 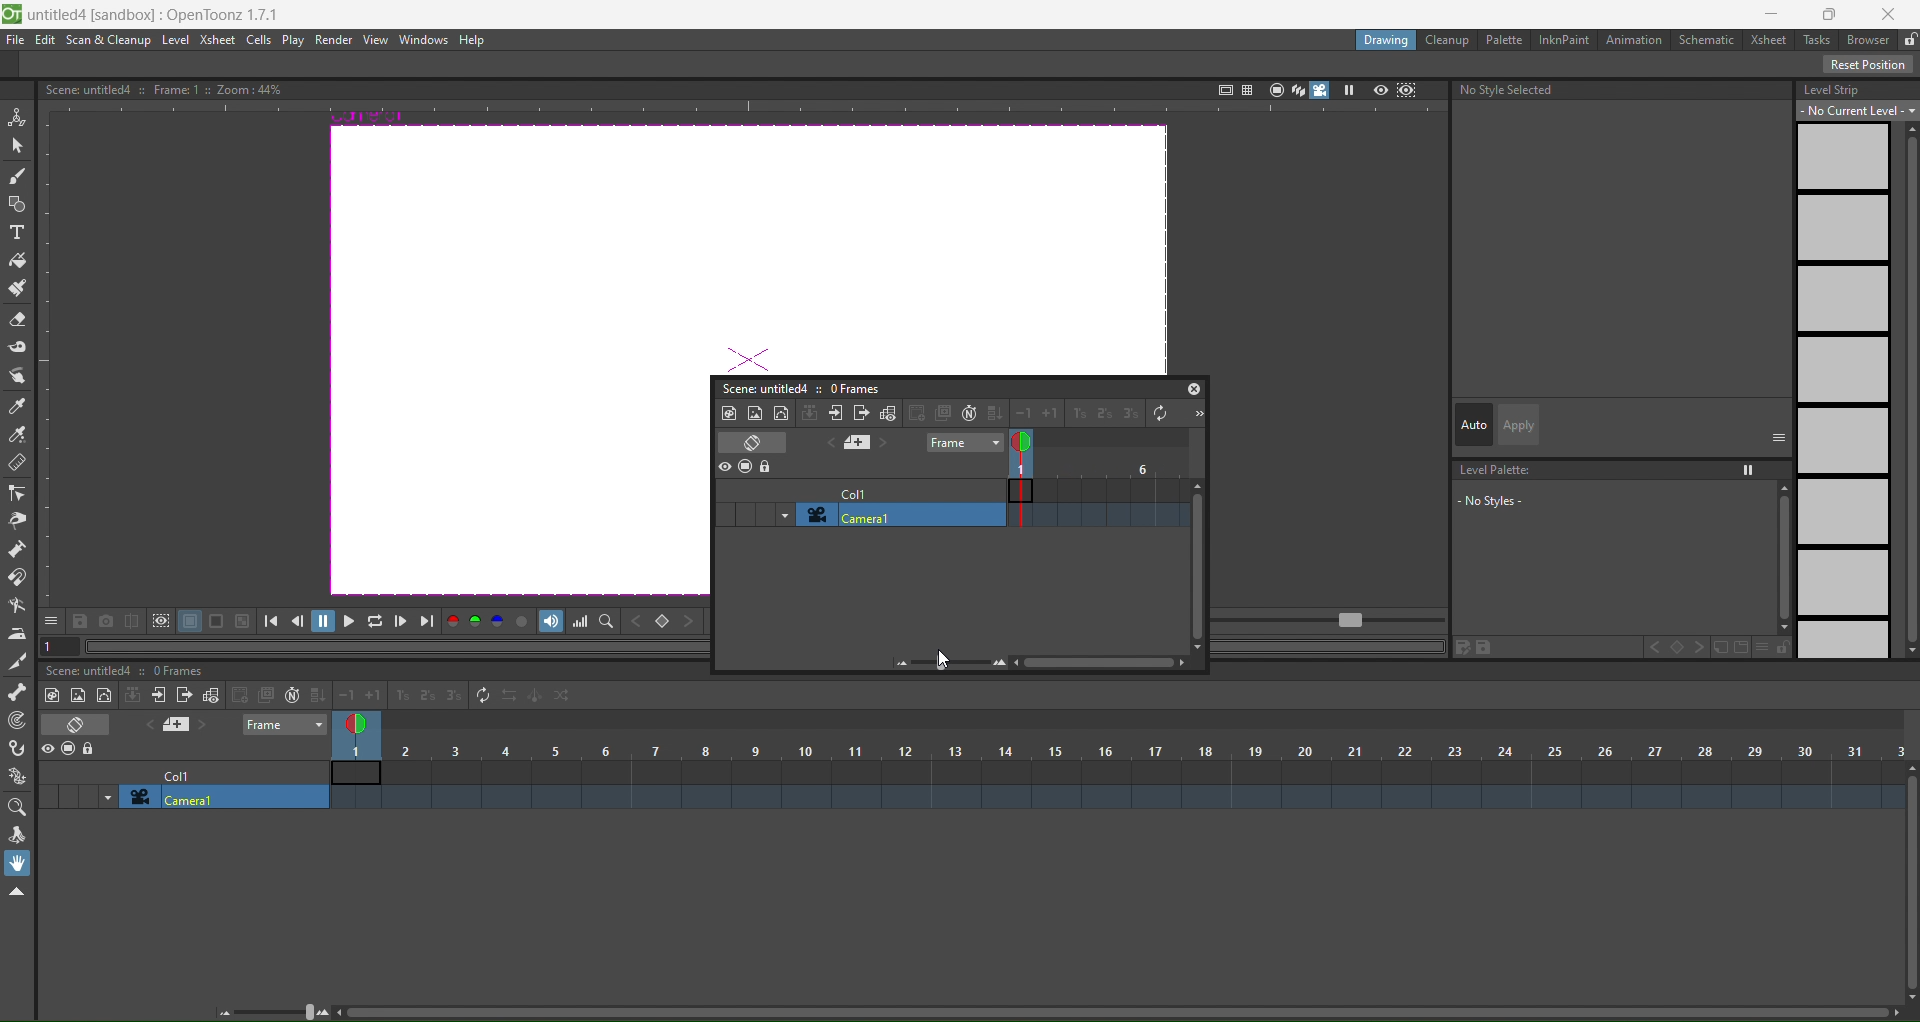 I want to click on minimize, so click(x=1770, y=14).